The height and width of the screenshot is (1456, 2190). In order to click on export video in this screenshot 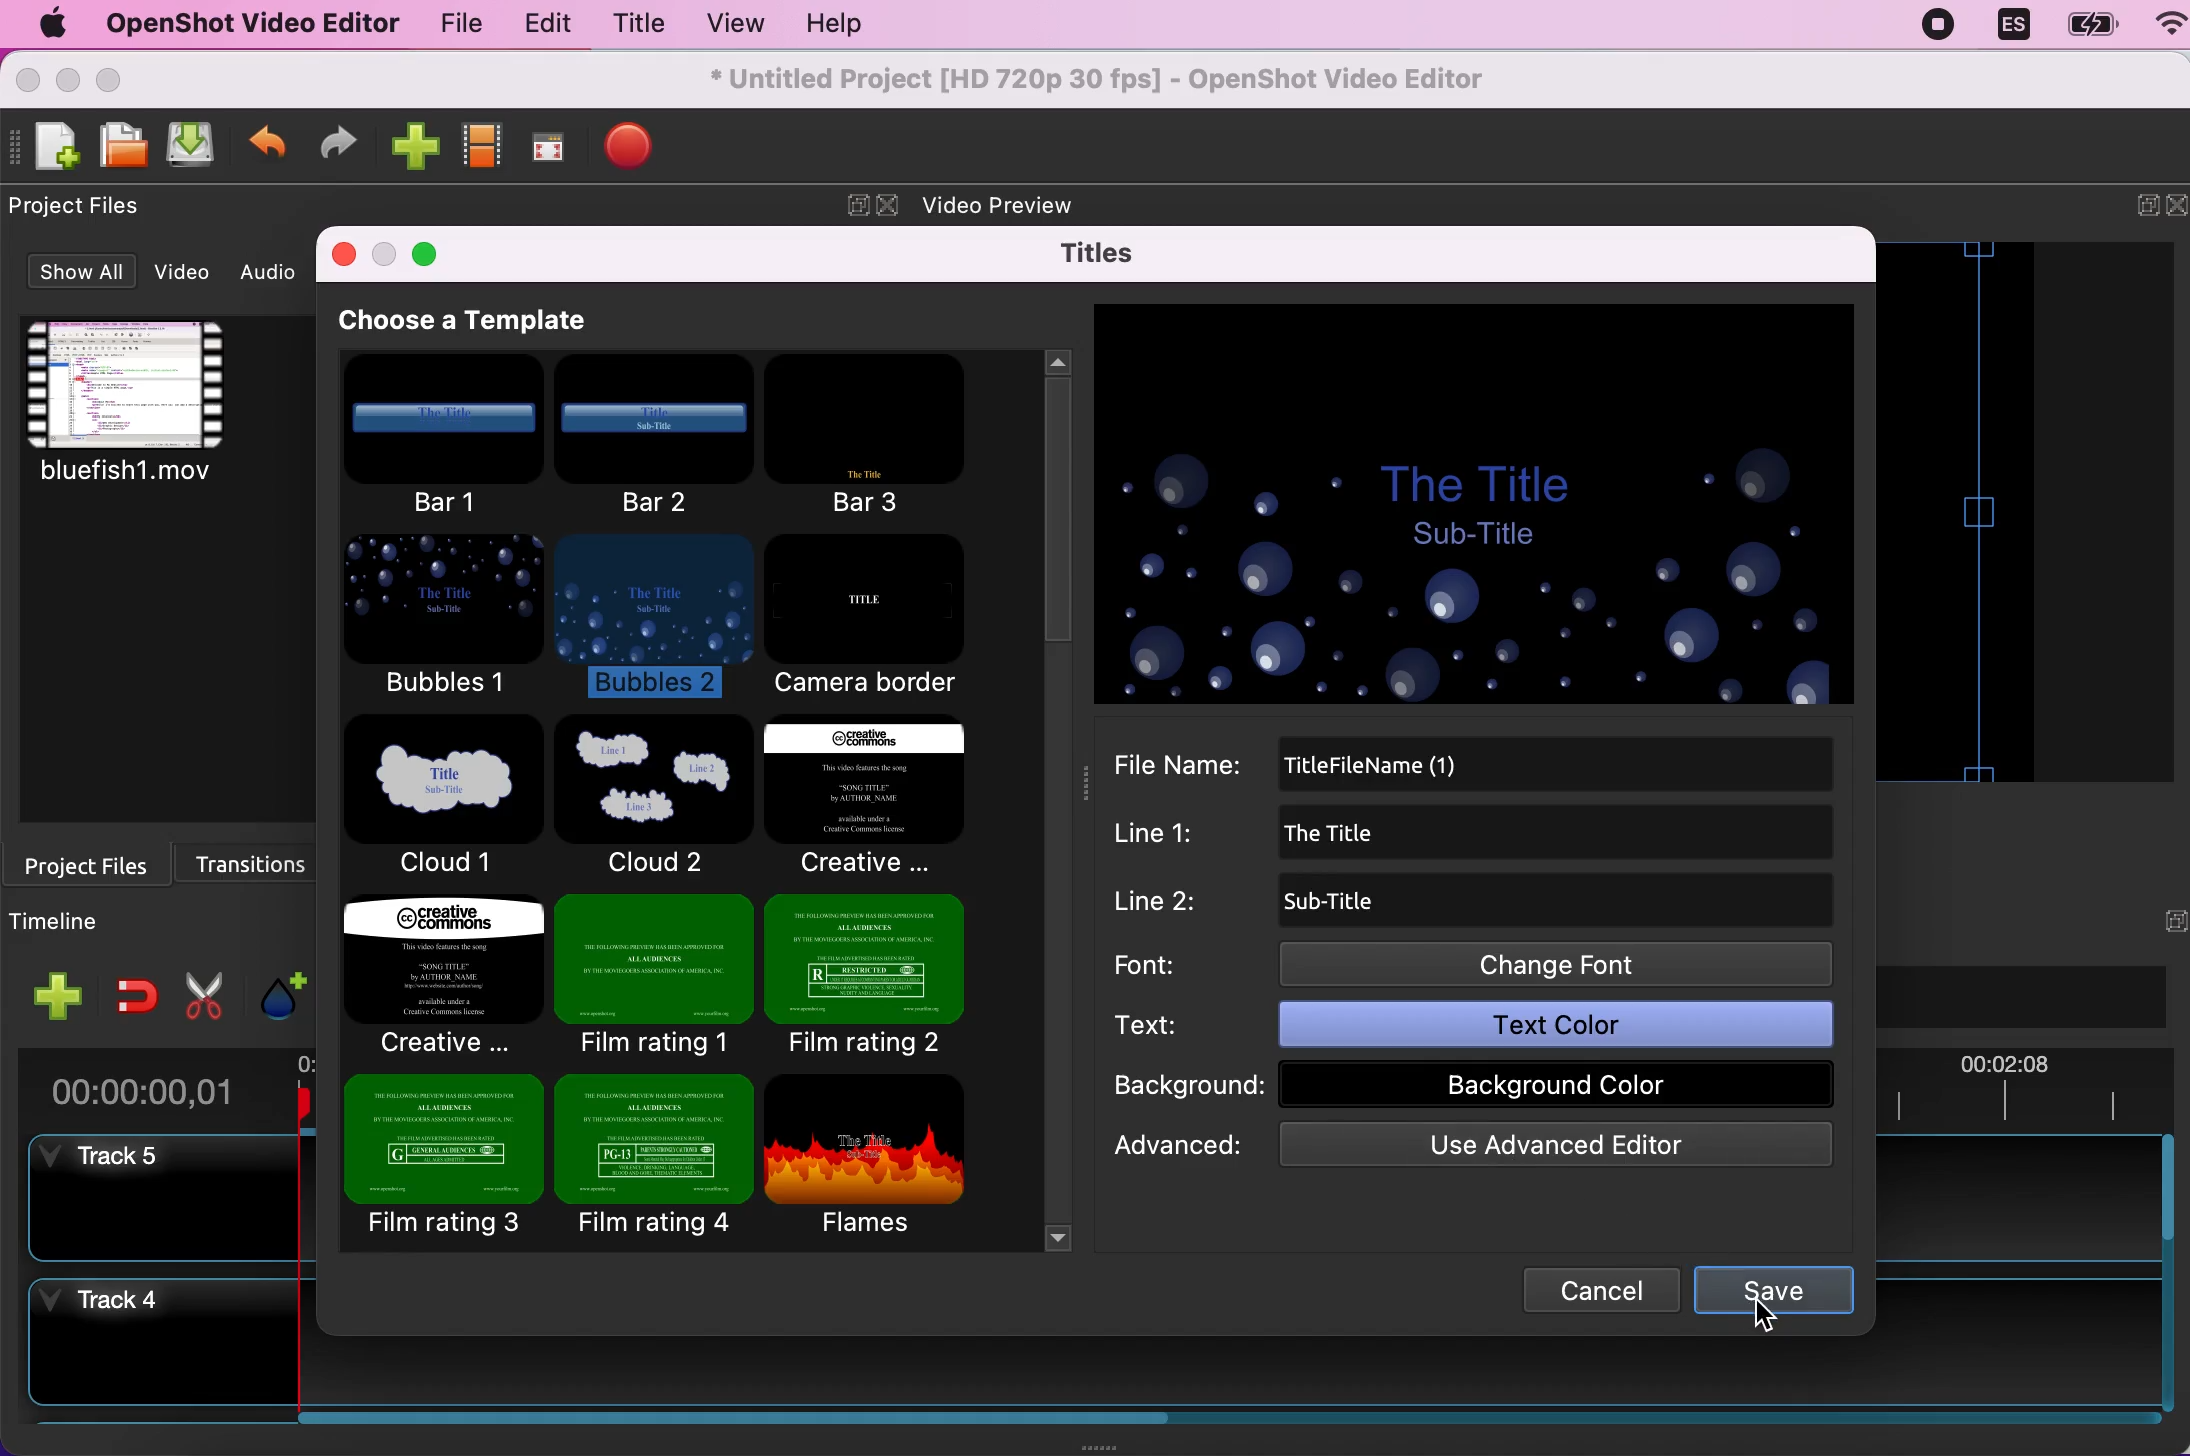, I will do `click(630, 149)`.